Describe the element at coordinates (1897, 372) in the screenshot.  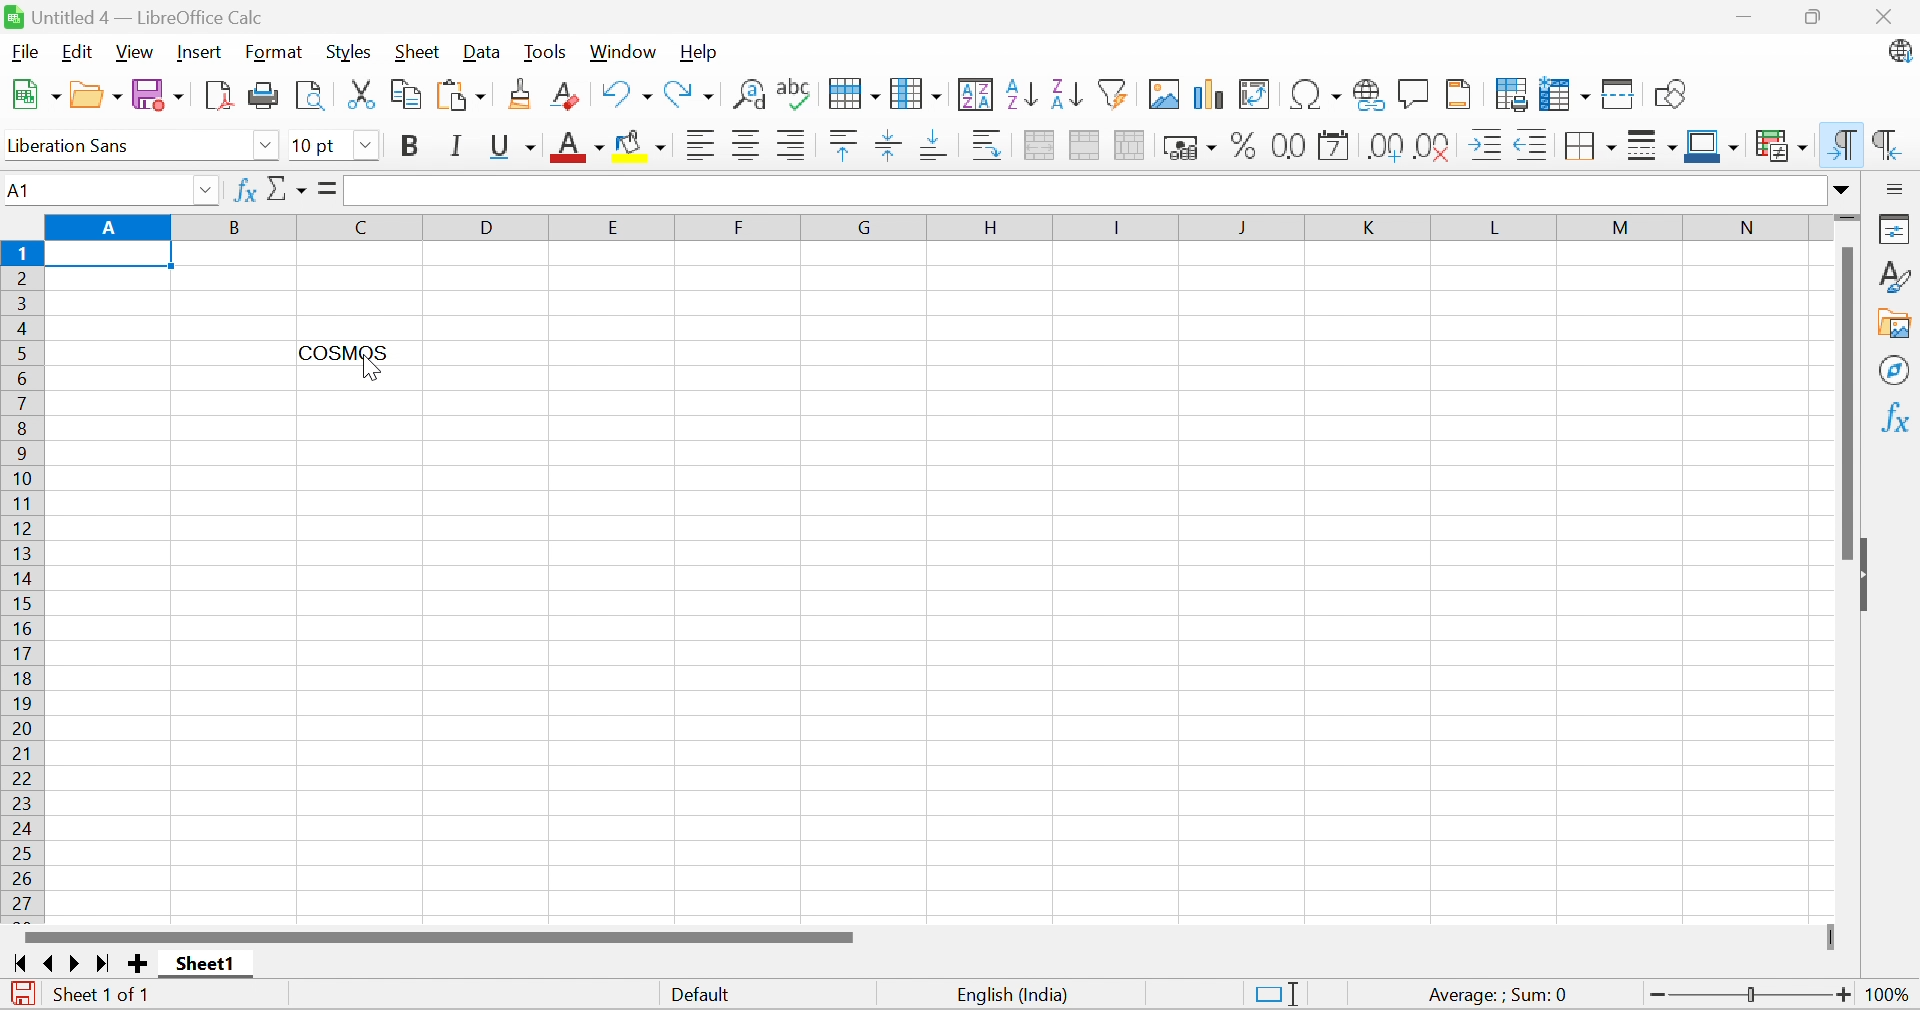
I see `Navigator` at that location.